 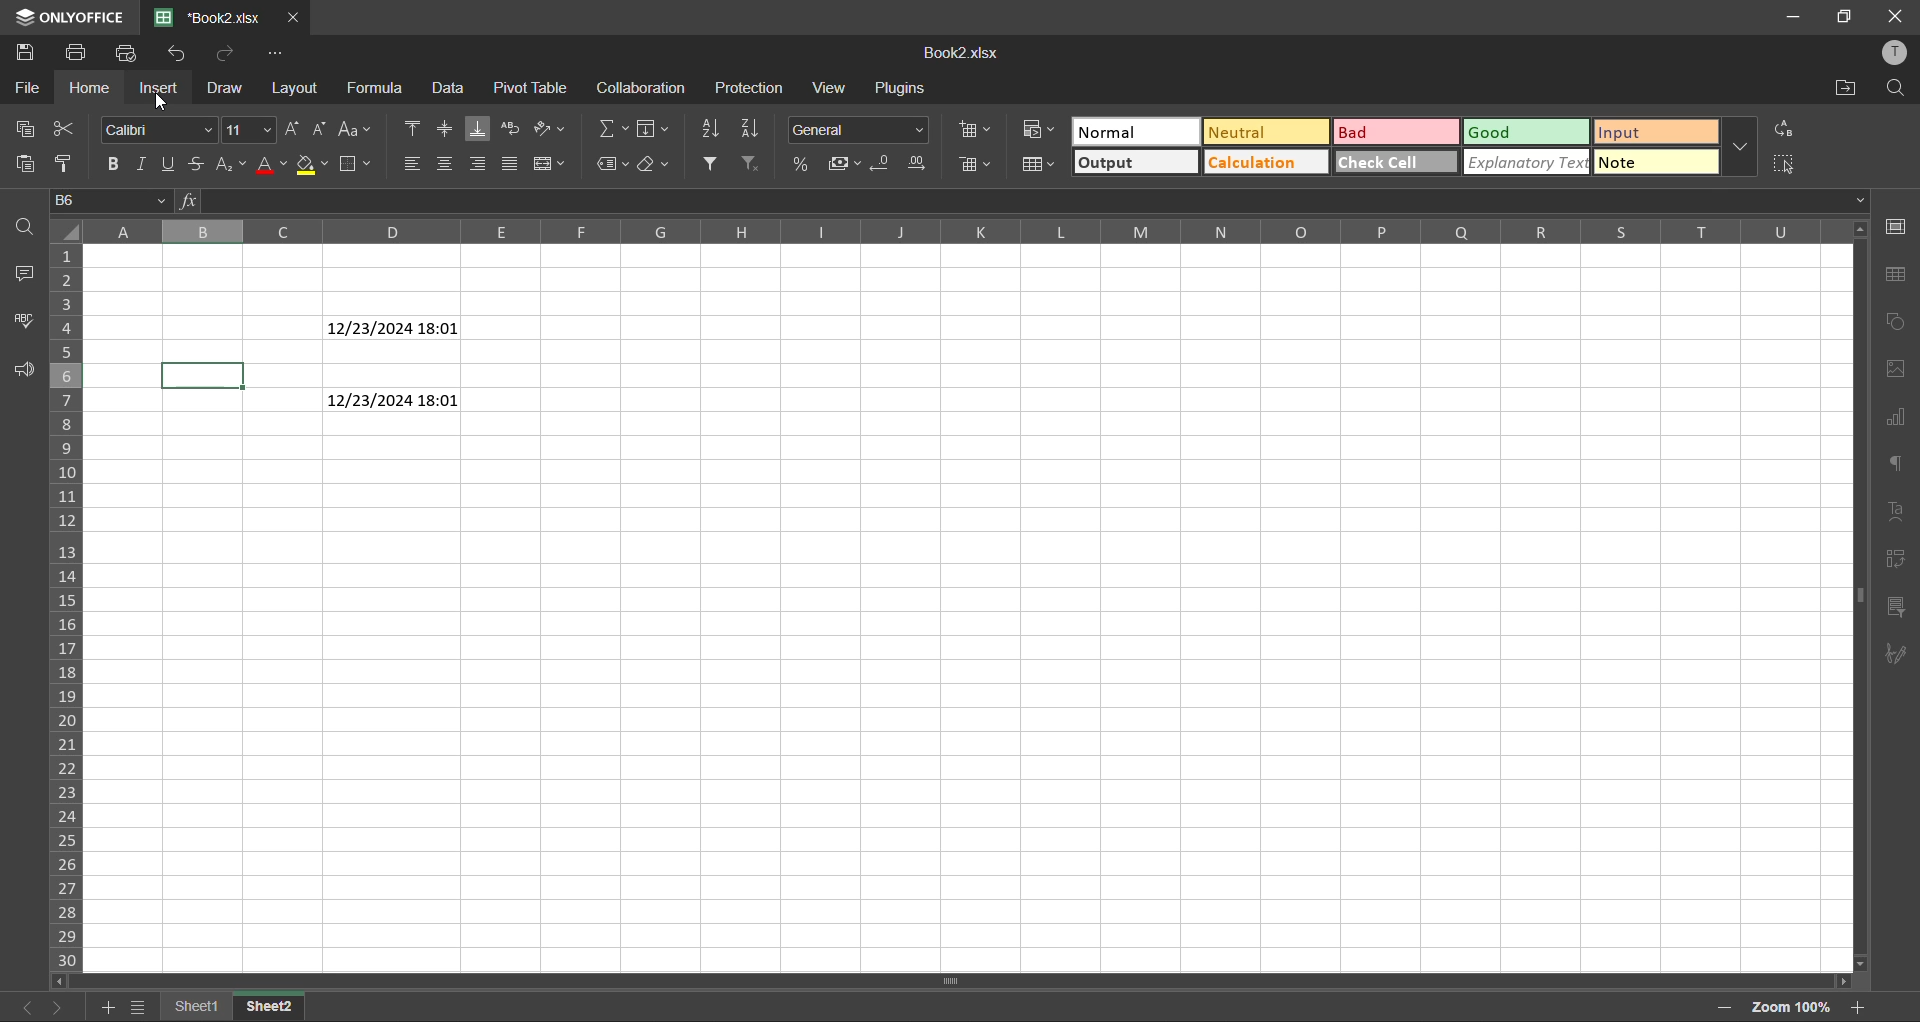 I want to click on filter, so click(x=711, y=164).